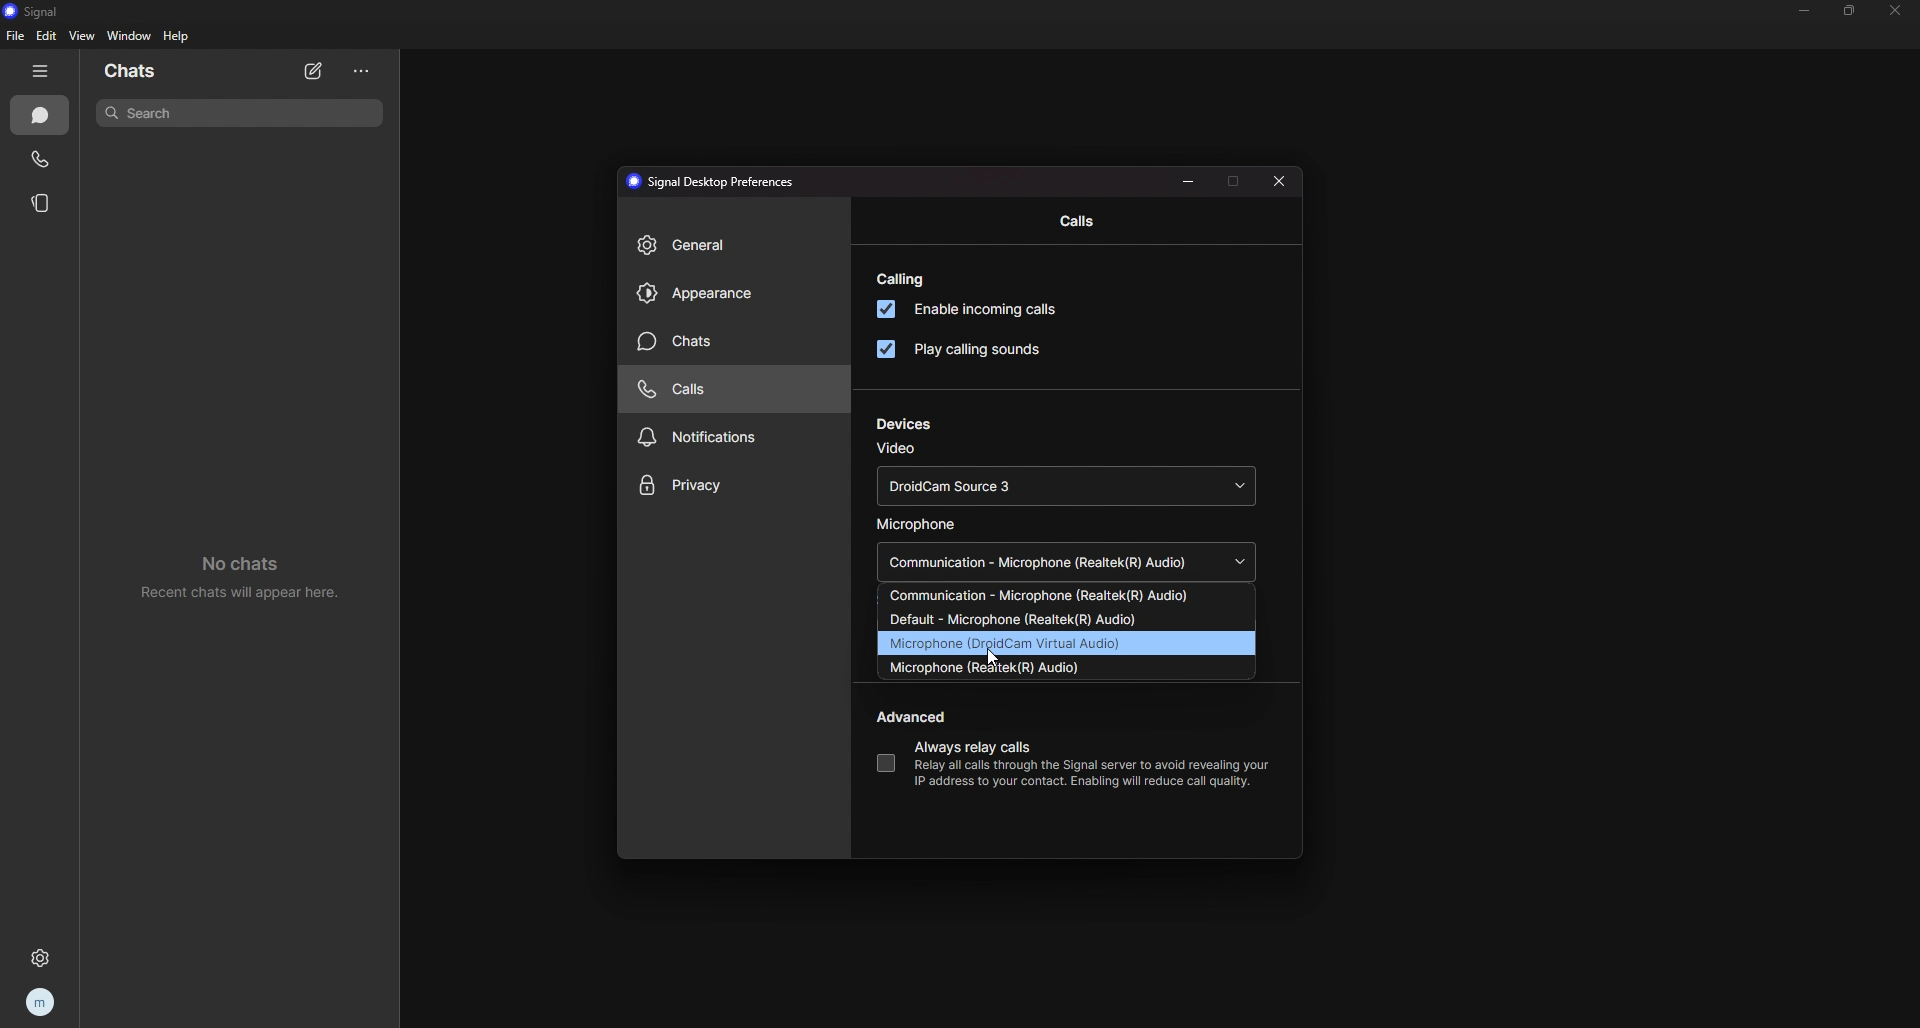  What do you see at coordinates (1850, 11) in the screenshot?
I see `resize` at bounding box center [1850, 11].